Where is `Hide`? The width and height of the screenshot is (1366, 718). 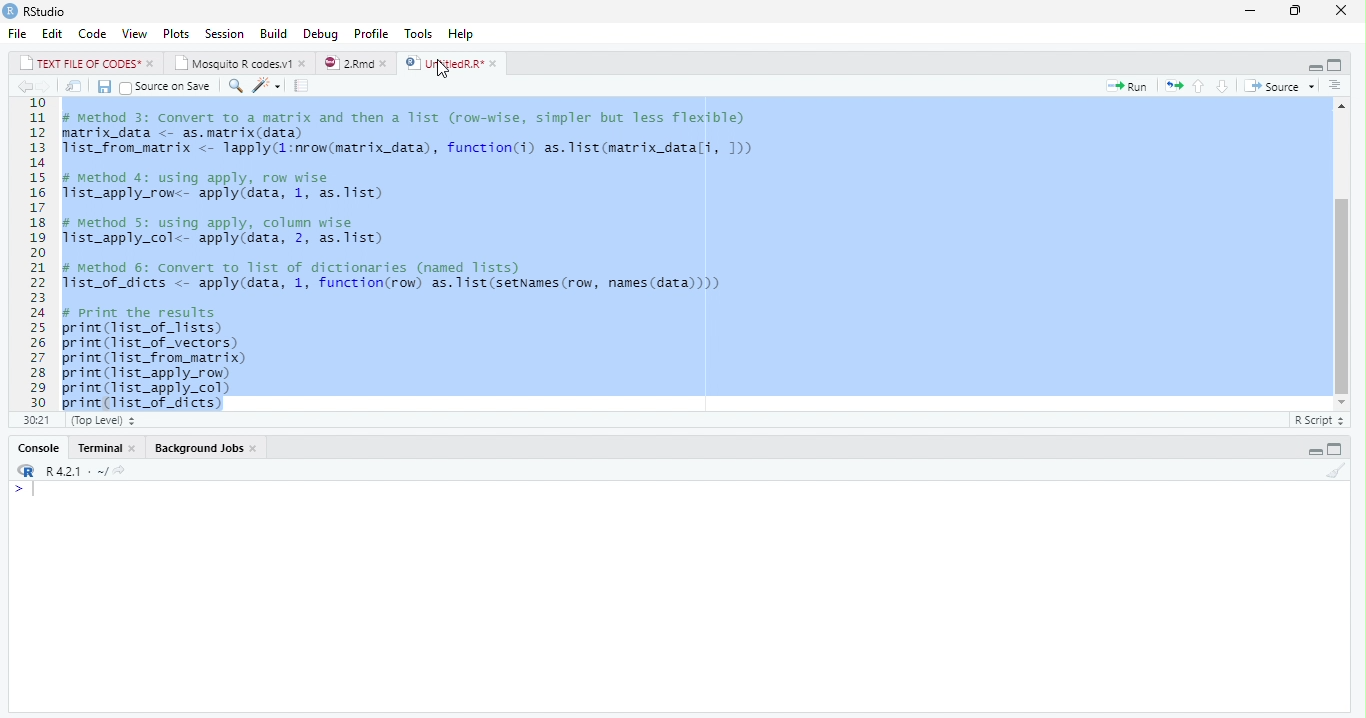 Hide is located at coordinates (1313, 449).